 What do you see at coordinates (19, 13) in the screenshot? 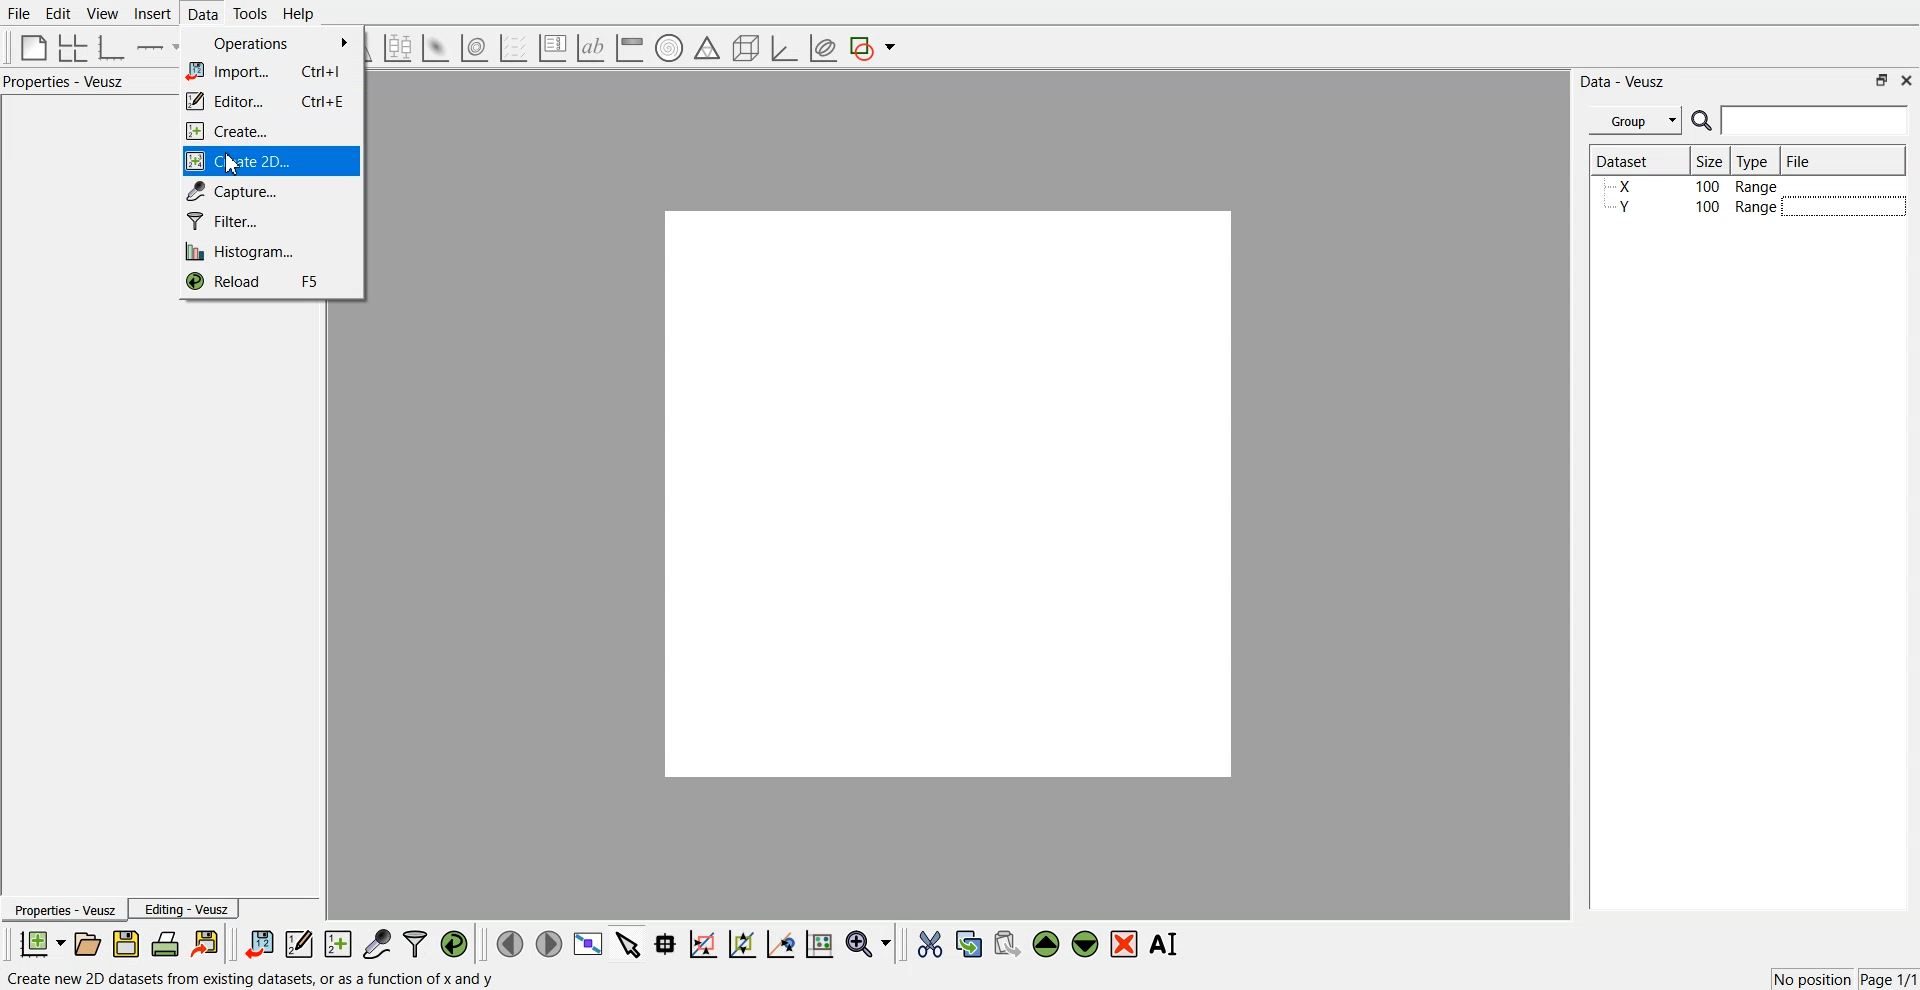
I see `File` at bounding box center [19, 13].